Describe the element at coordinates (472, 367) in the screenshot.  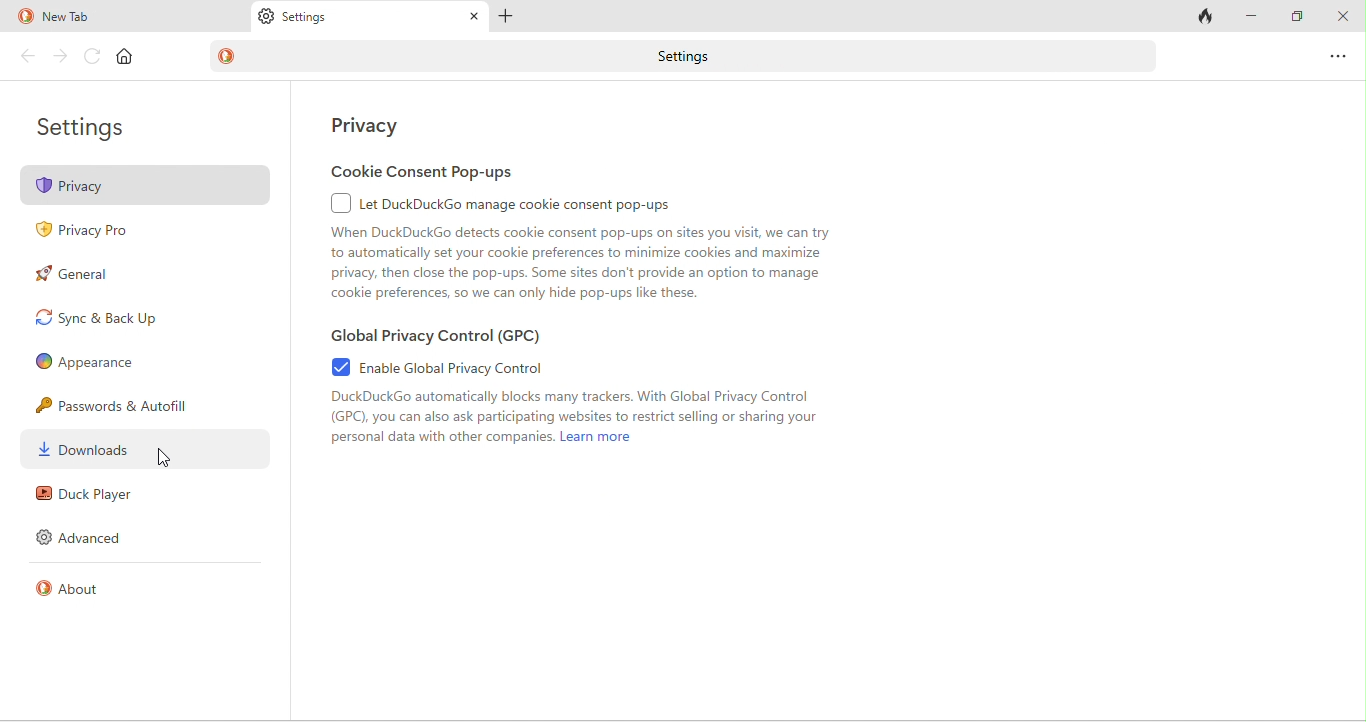
I see `enable global privacy control` at that location.